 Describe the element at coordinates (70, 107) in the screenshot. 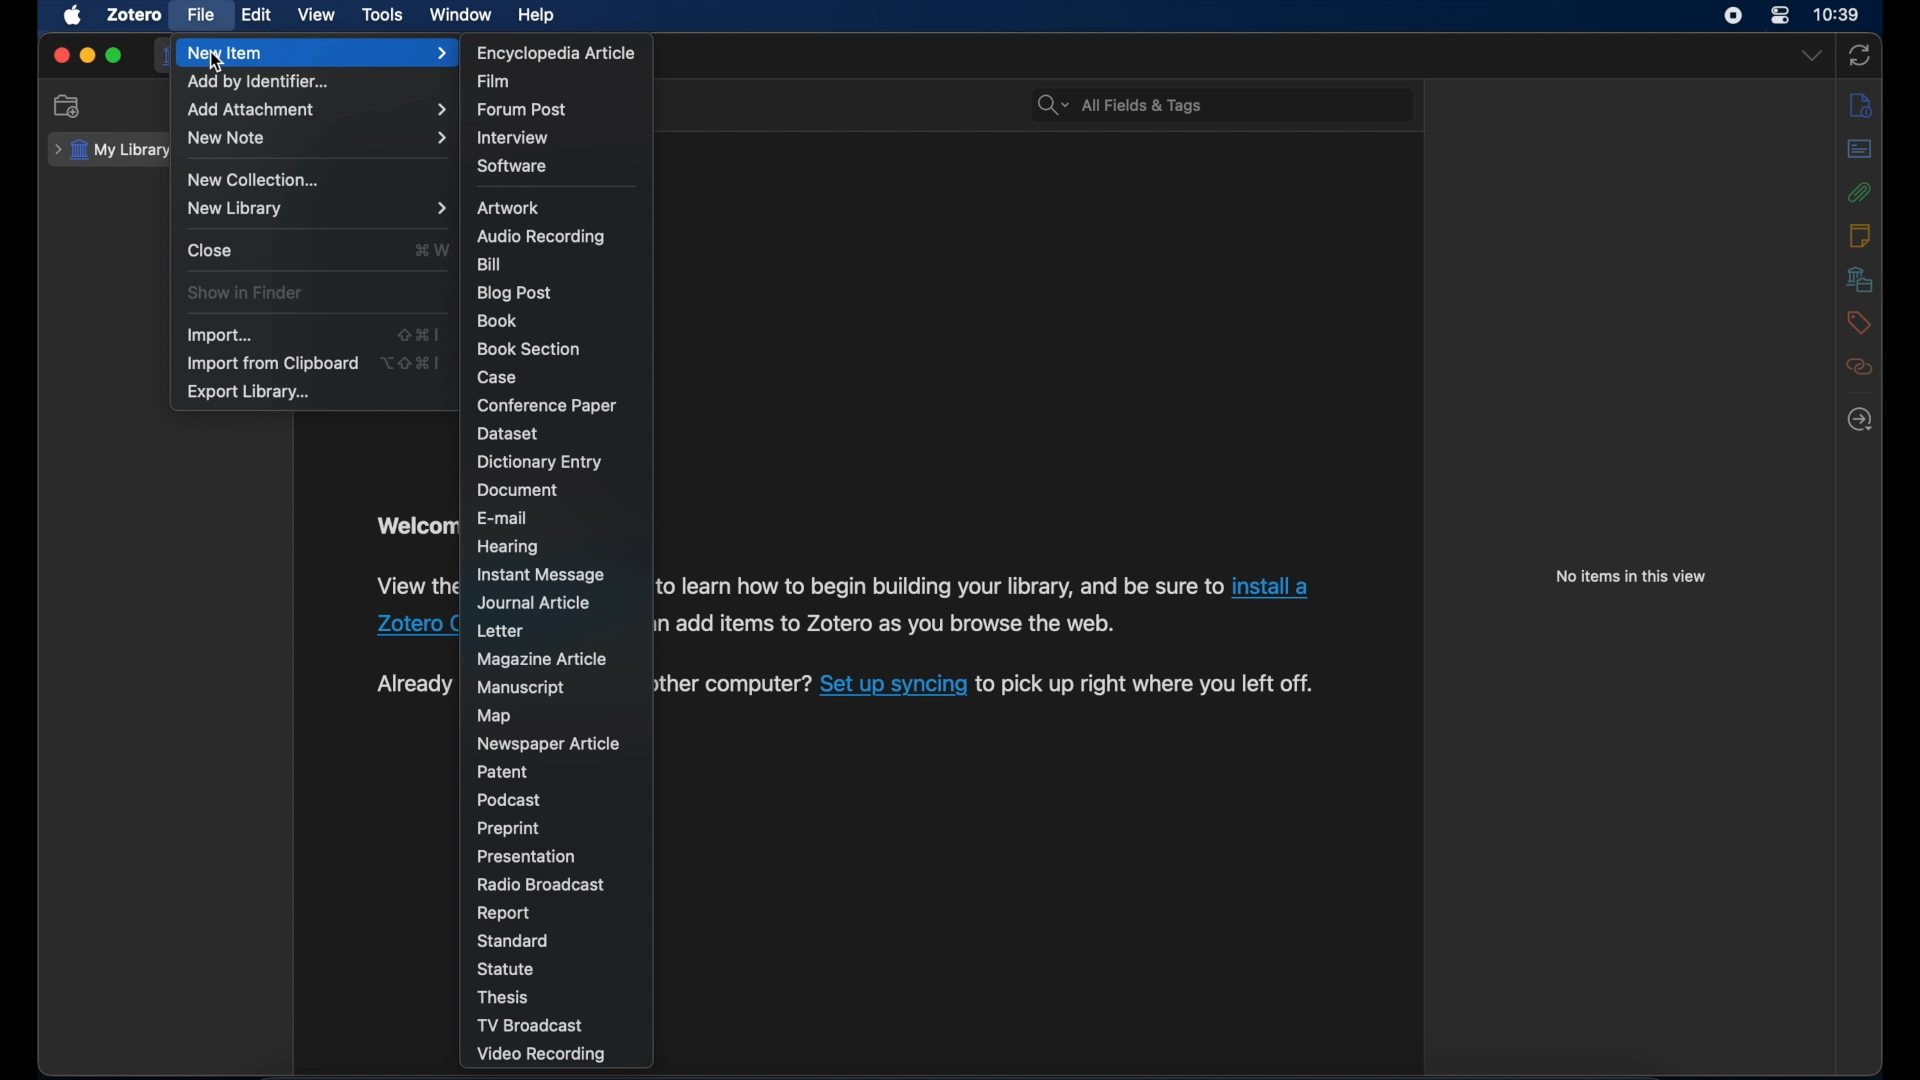

I see `new collection` at that location.